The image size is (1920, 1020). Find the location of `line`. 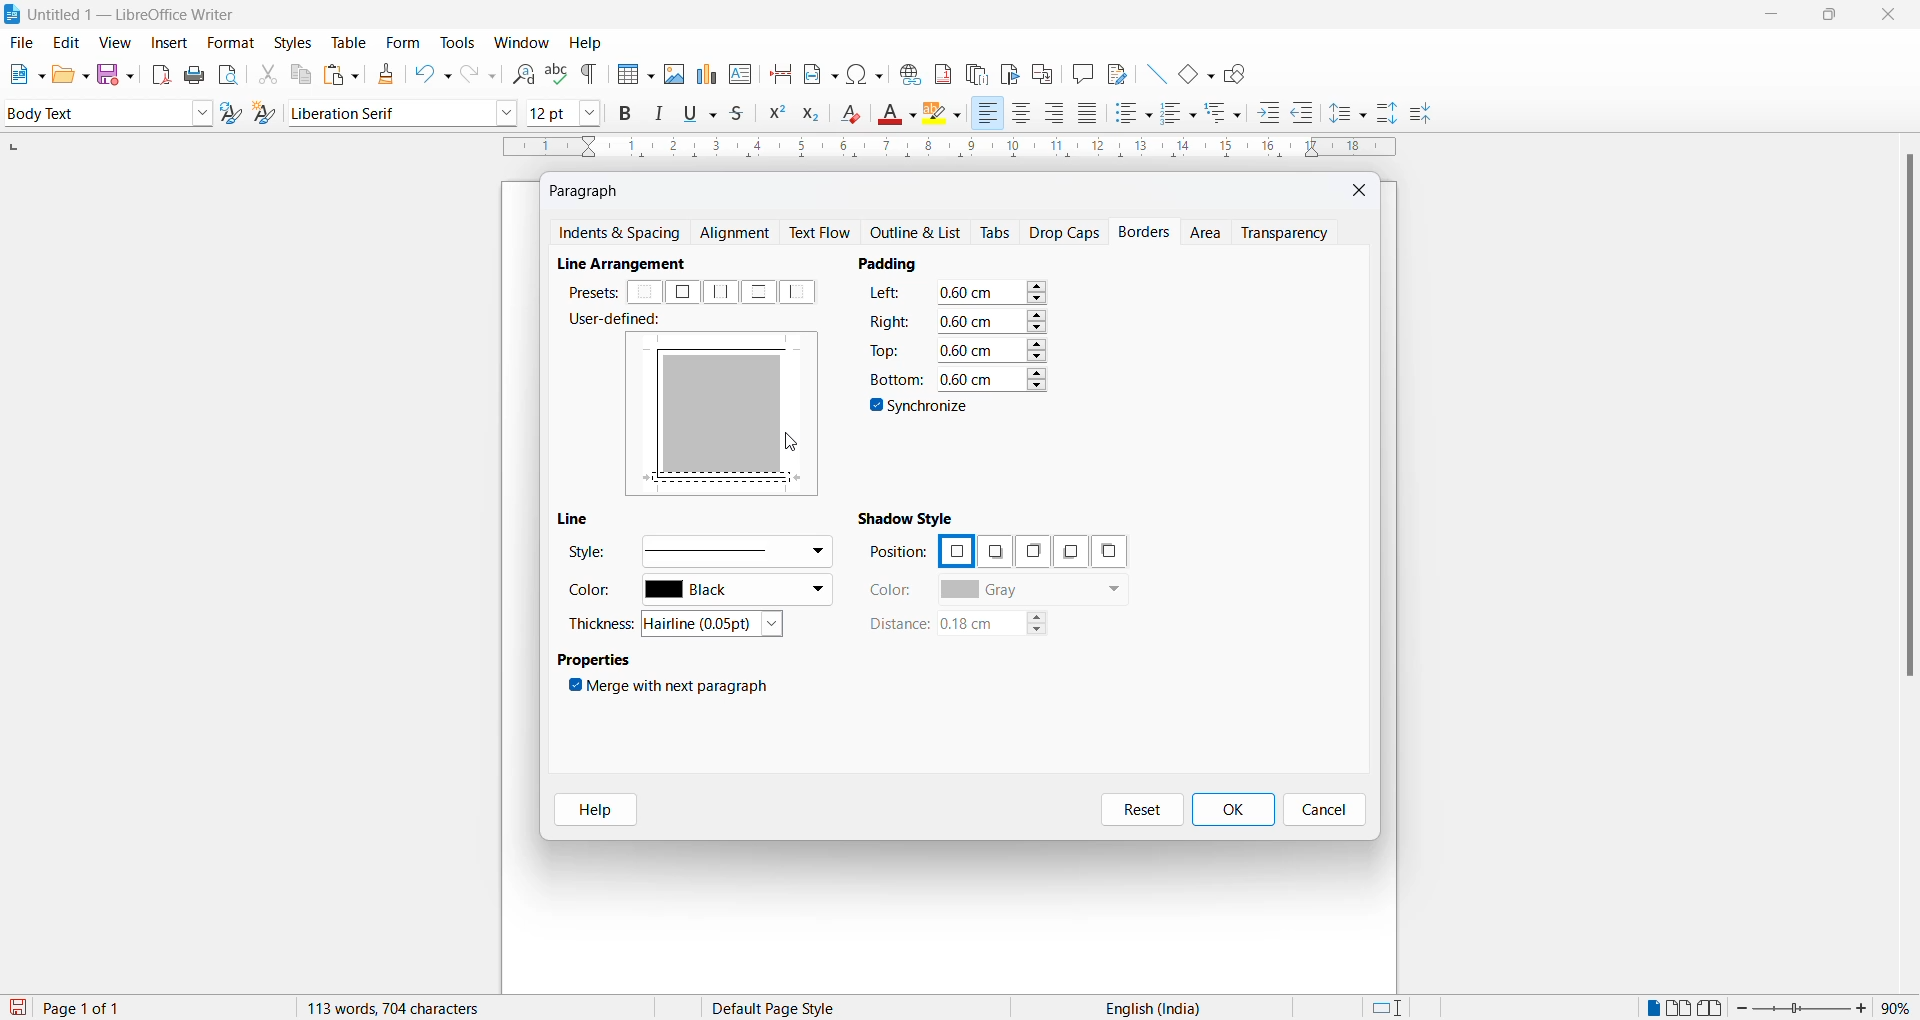

line is located at coordinates (1150, 71).